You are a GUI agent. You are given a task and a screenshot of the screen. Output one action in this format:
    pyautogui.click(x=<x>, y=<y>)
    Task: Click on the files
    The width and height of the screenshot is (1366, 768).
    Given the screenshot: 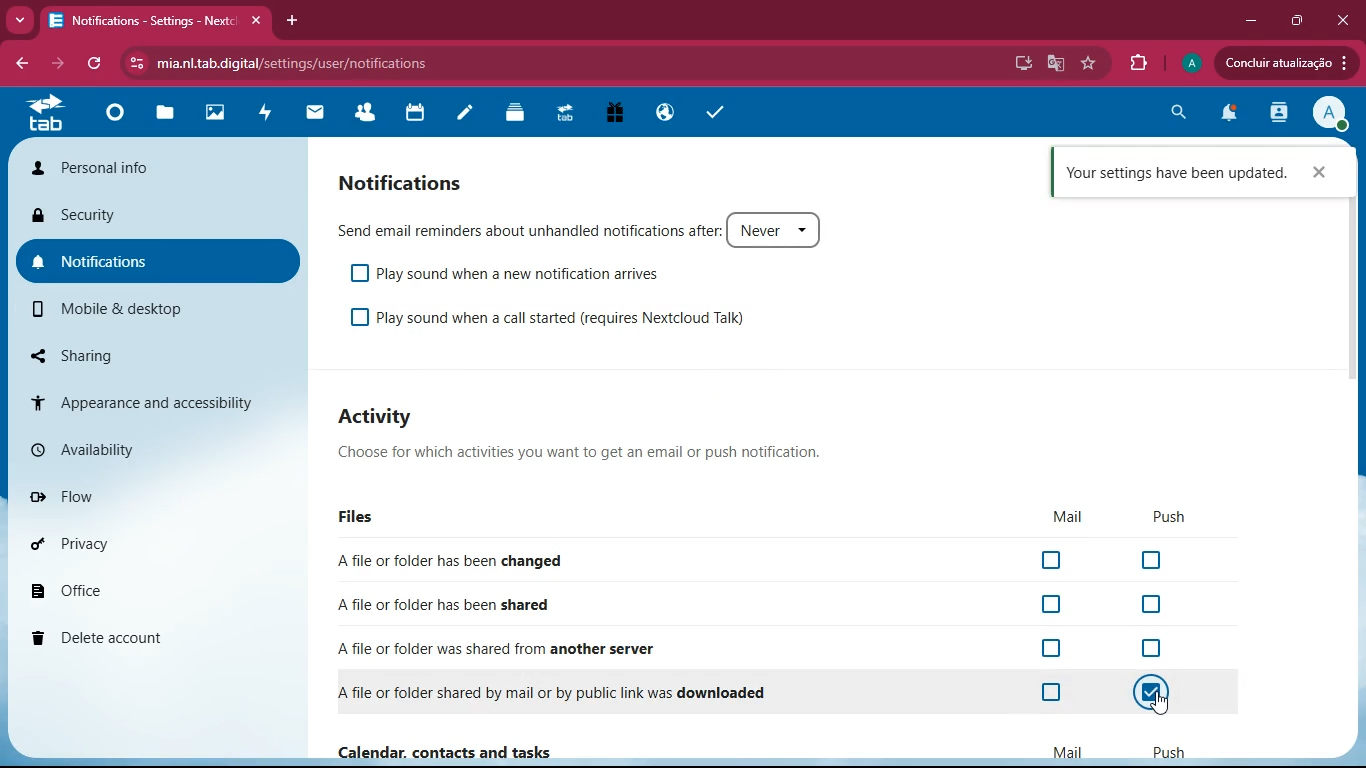 What is the action you would take?
    pyautogui.click(x=360, y=518)
    